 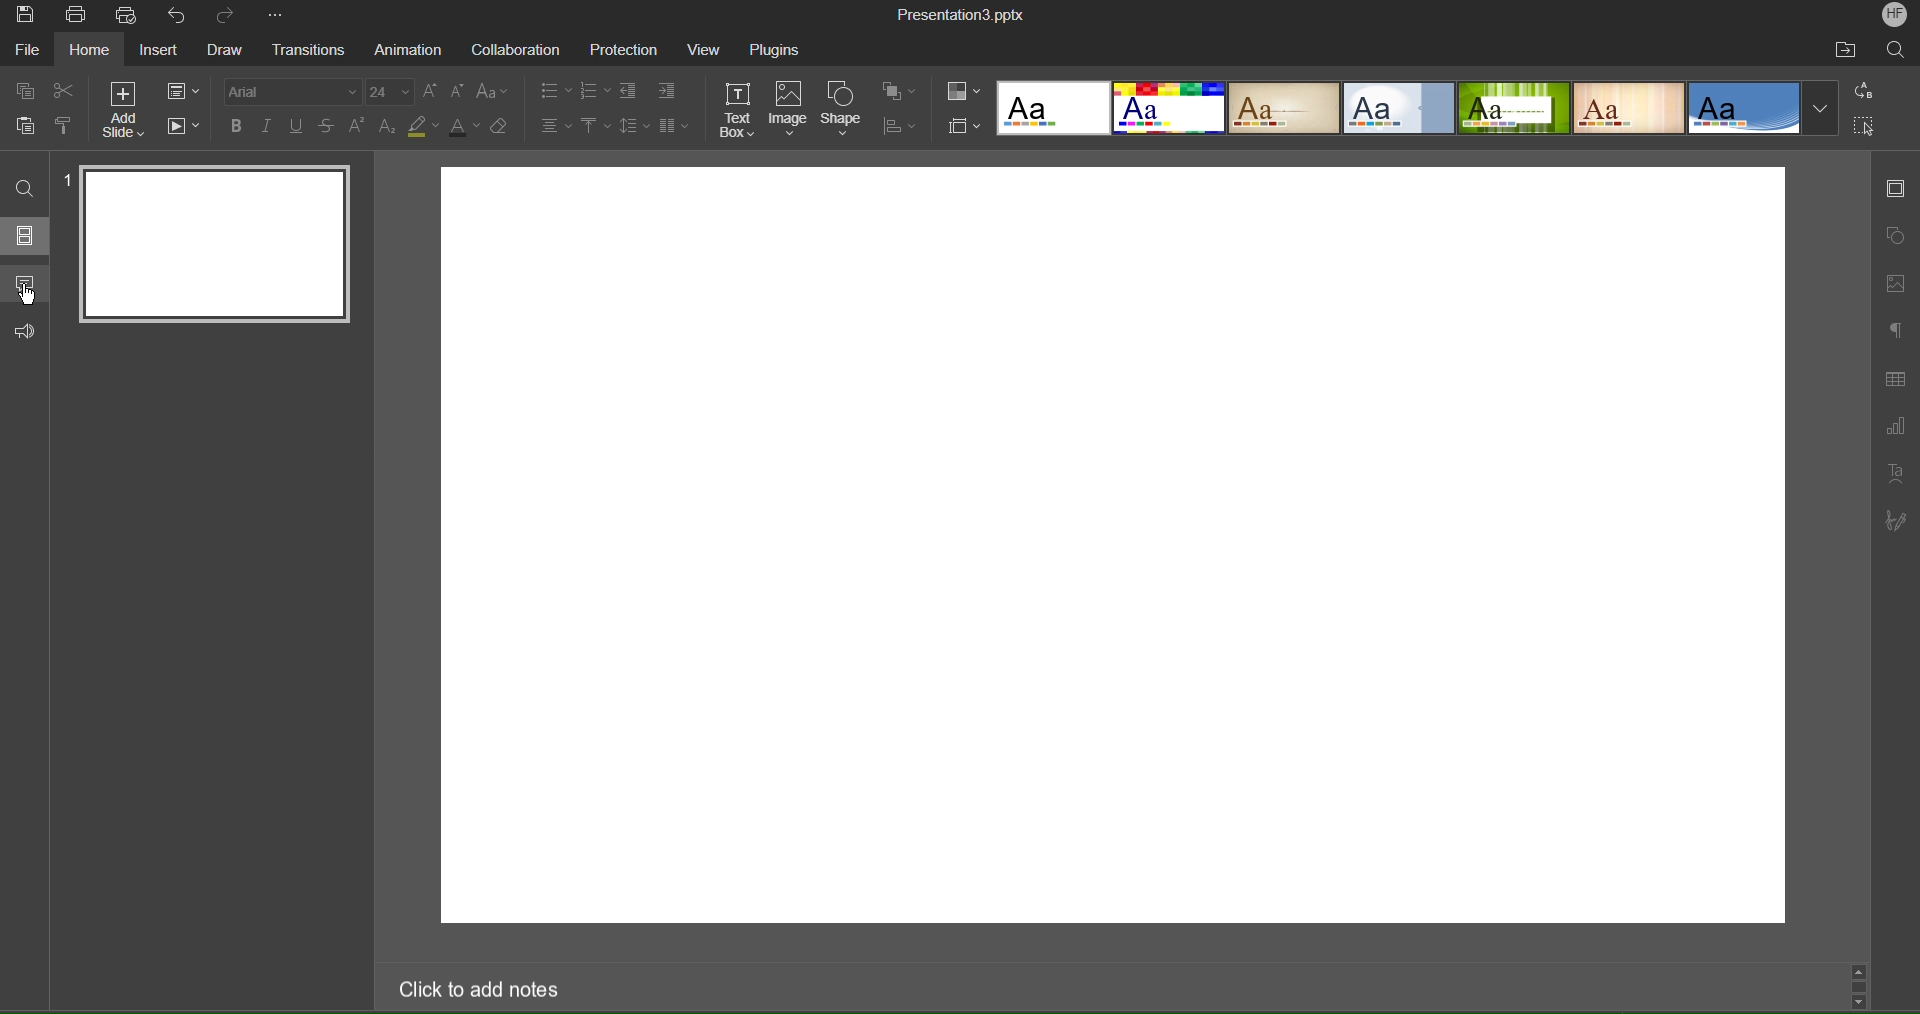 What do you see at coordinates (128, 17) in the screenshot?
I see `Quick Print` at bounding box center [128, 17].